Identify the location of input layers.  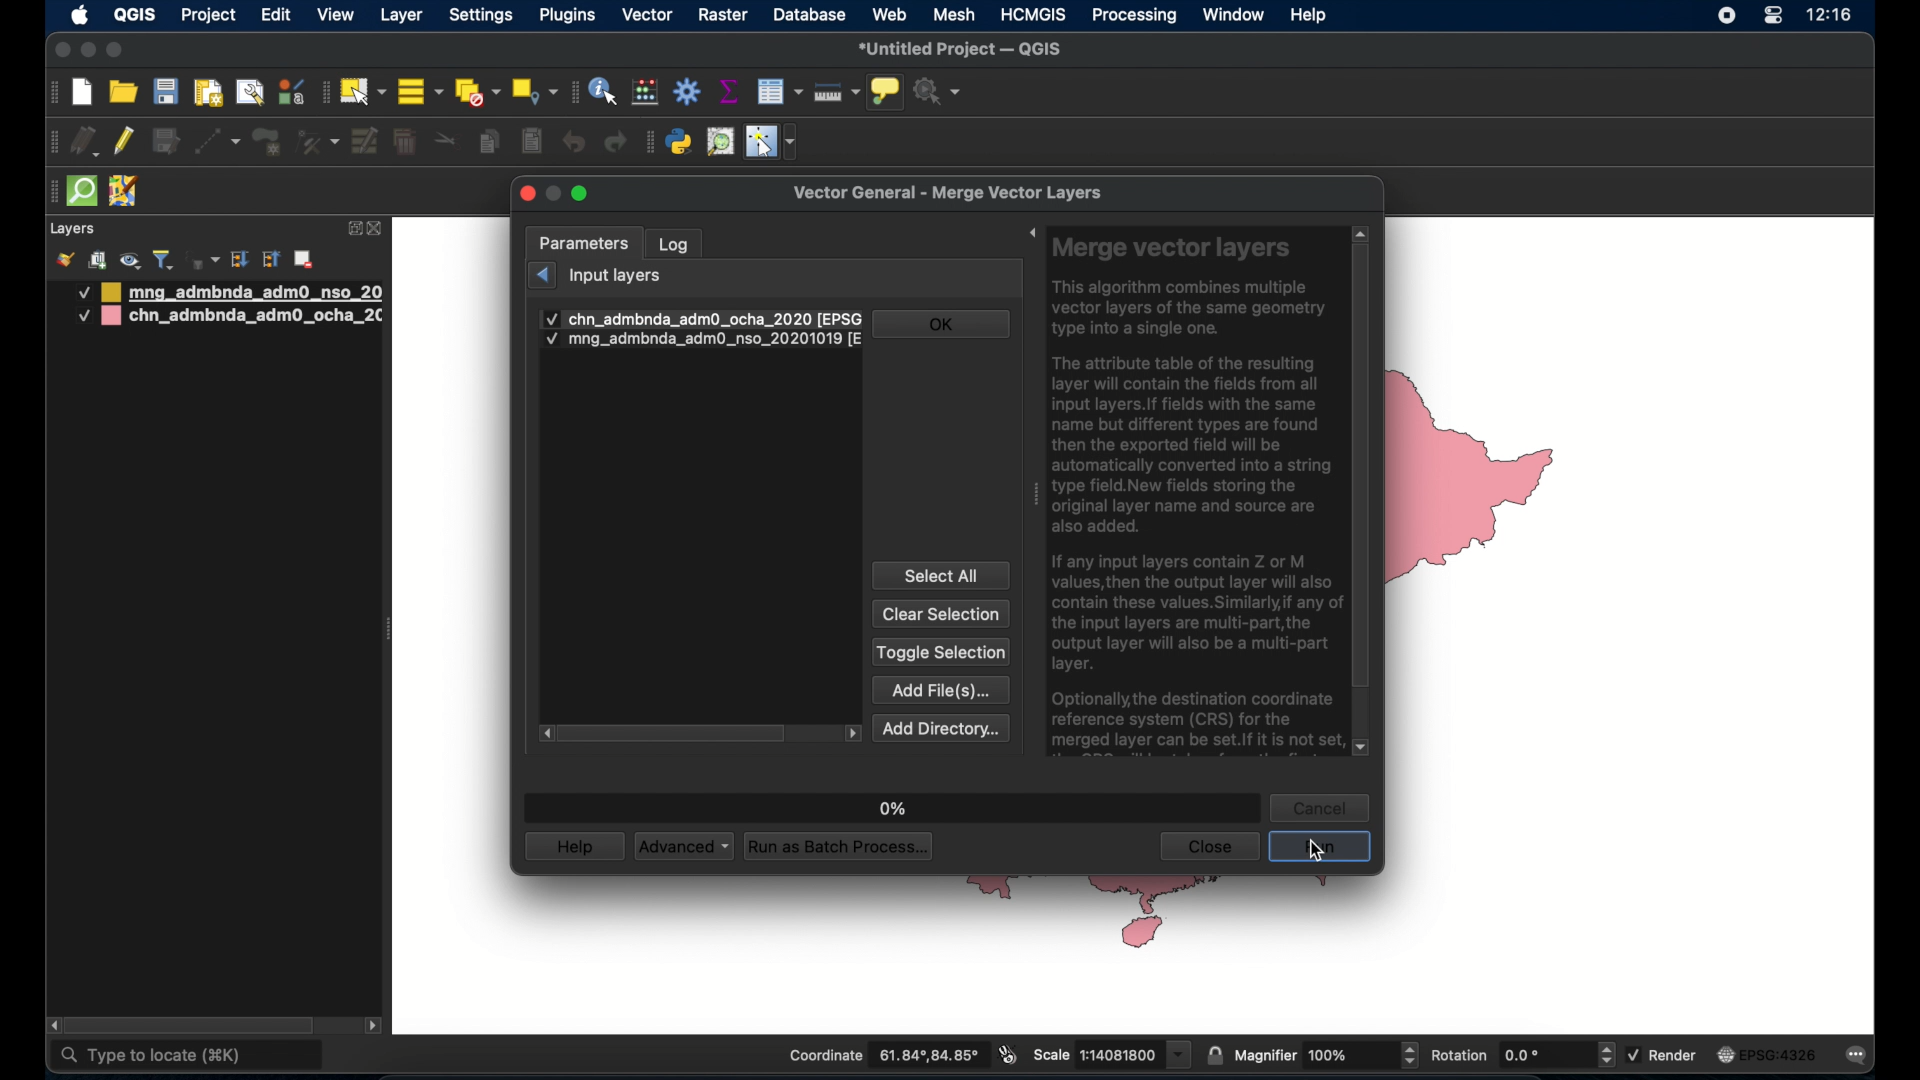
(619, 277).